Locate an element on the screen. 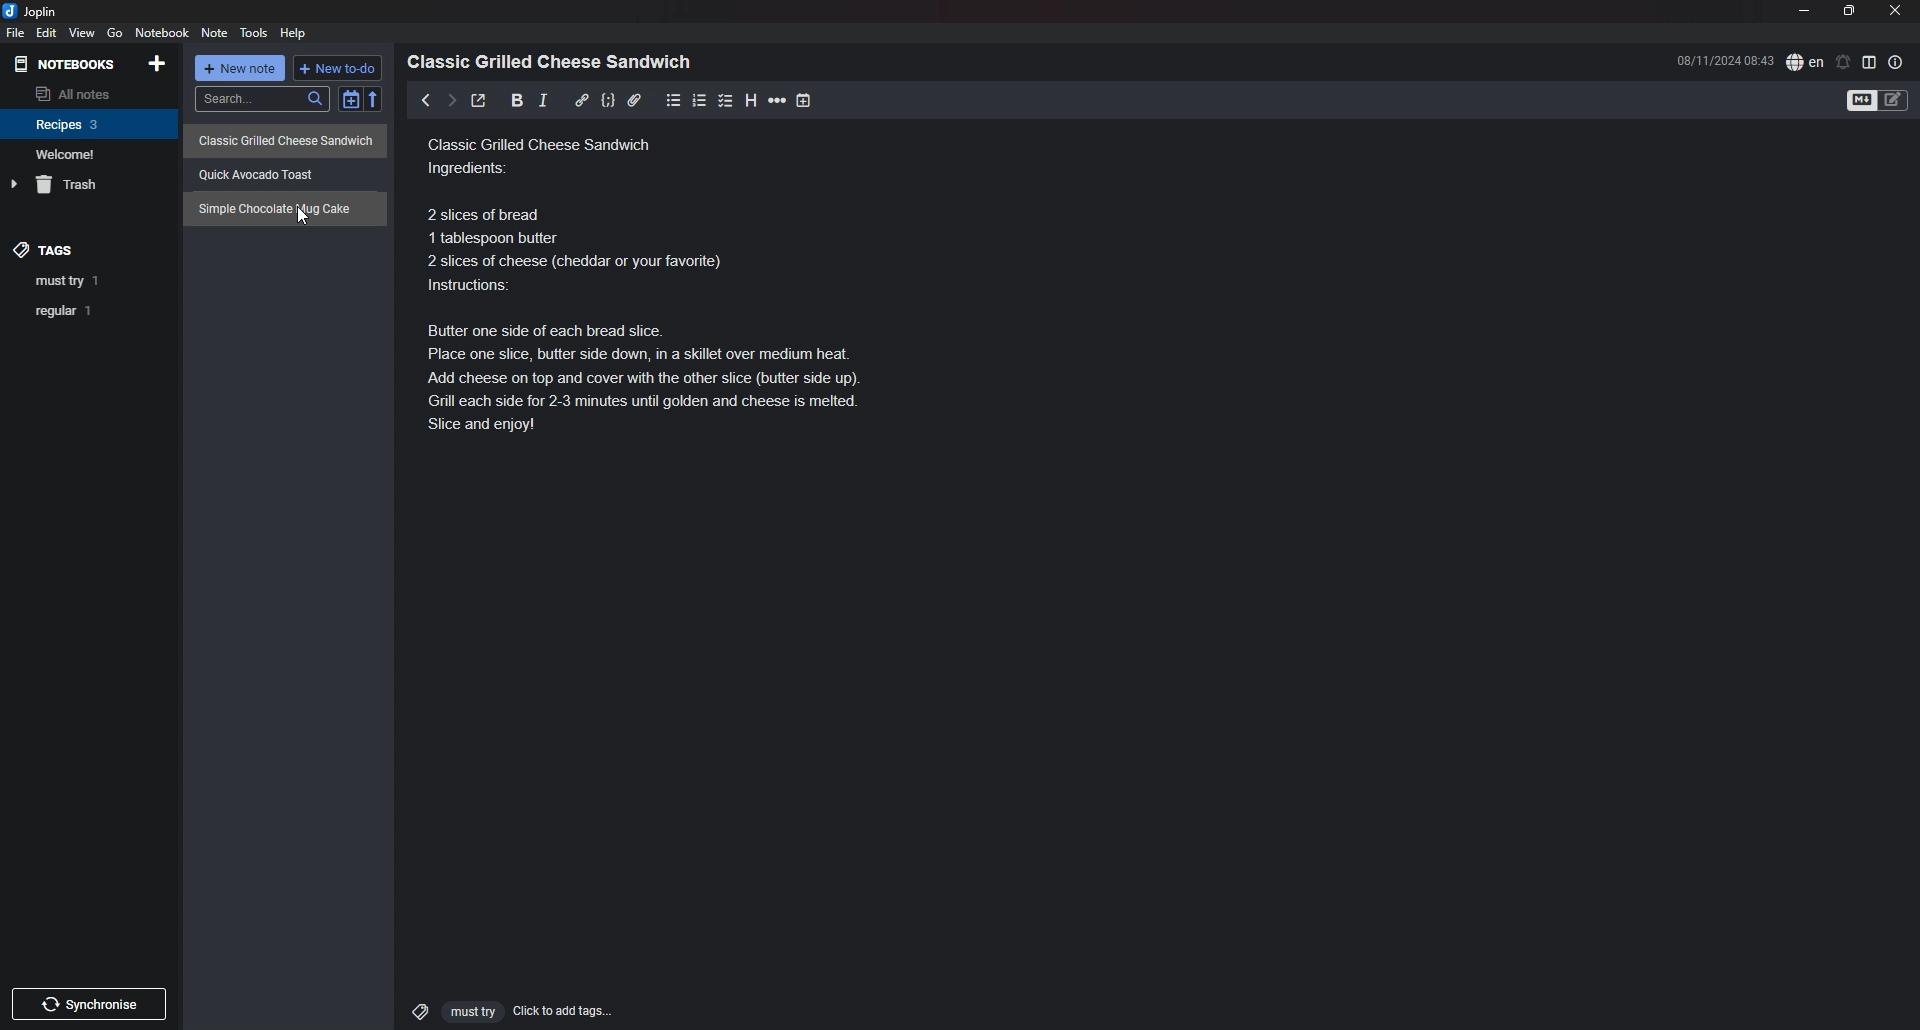 The width and height of the screenshot is (1920, 1030). notebook is located at coordinates (90, 123).